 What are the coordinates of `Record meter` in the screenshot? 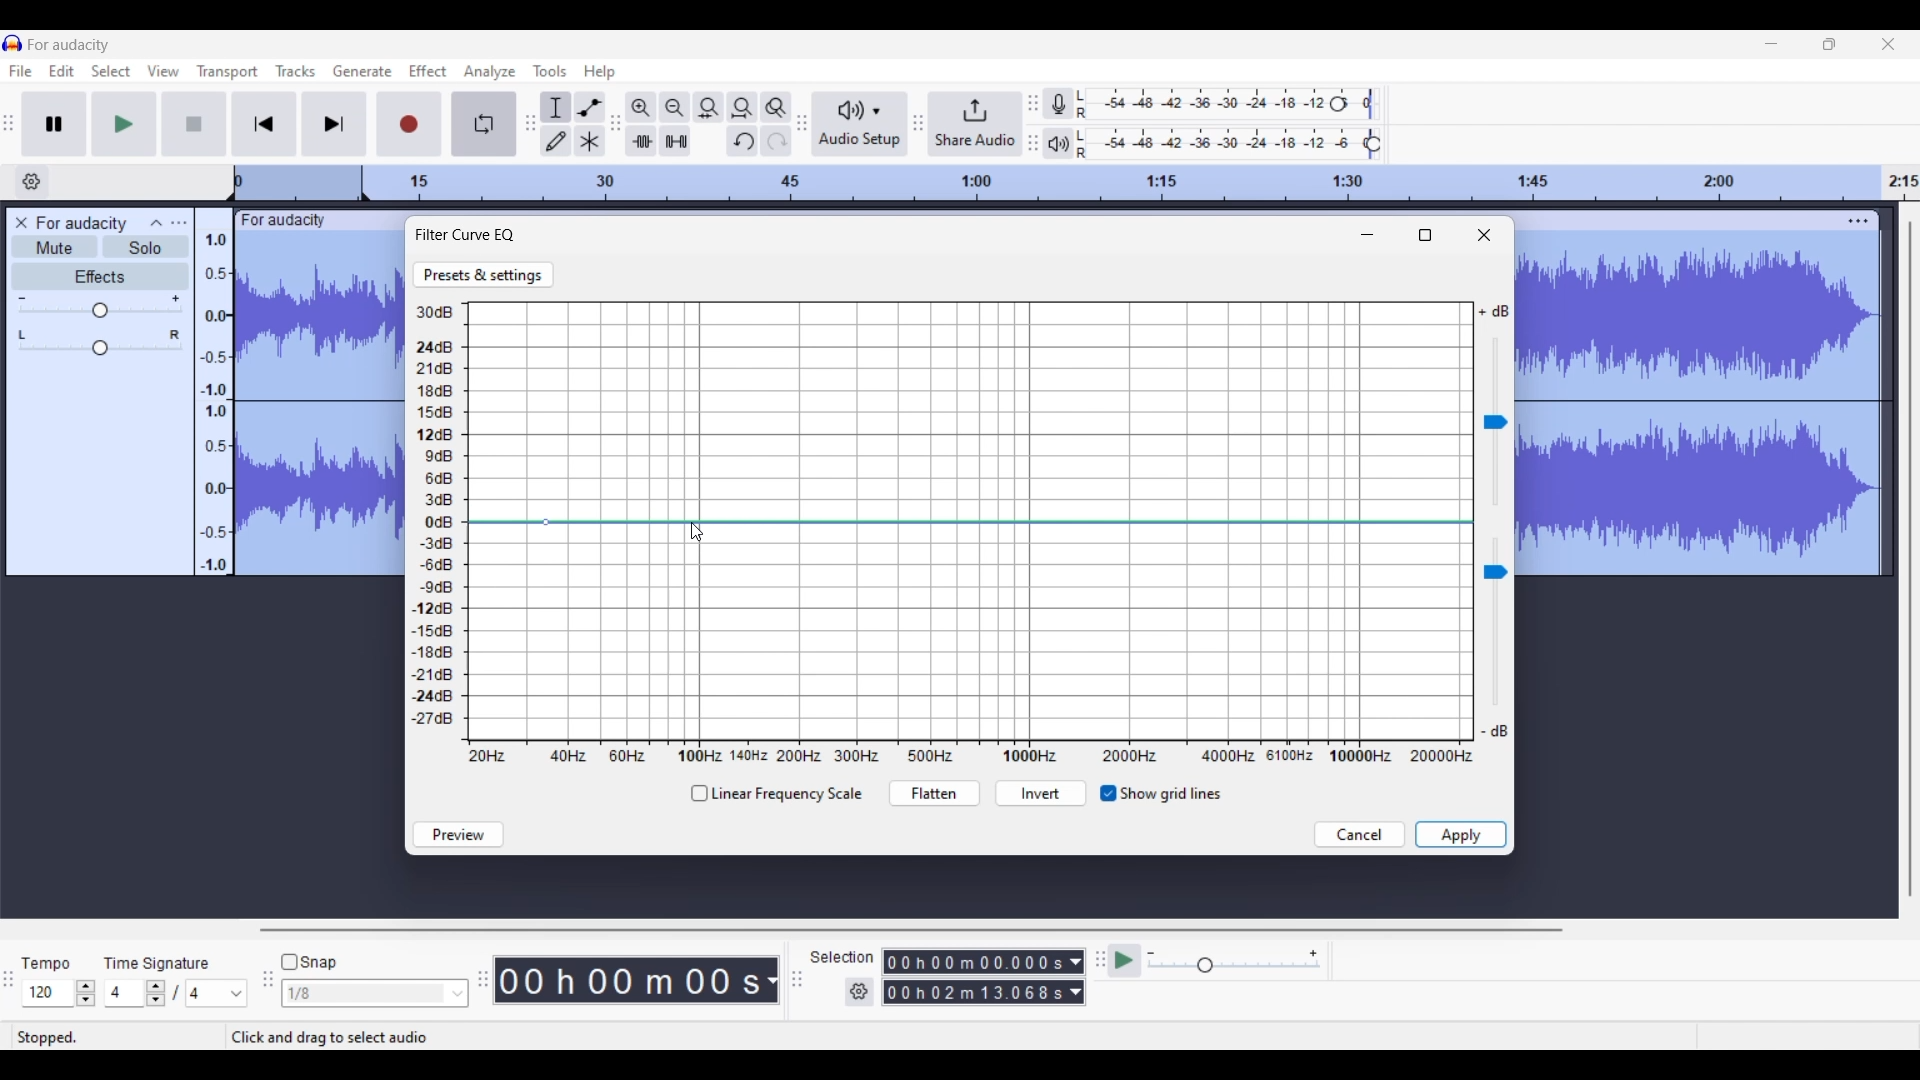 It's located at (1059, 103).